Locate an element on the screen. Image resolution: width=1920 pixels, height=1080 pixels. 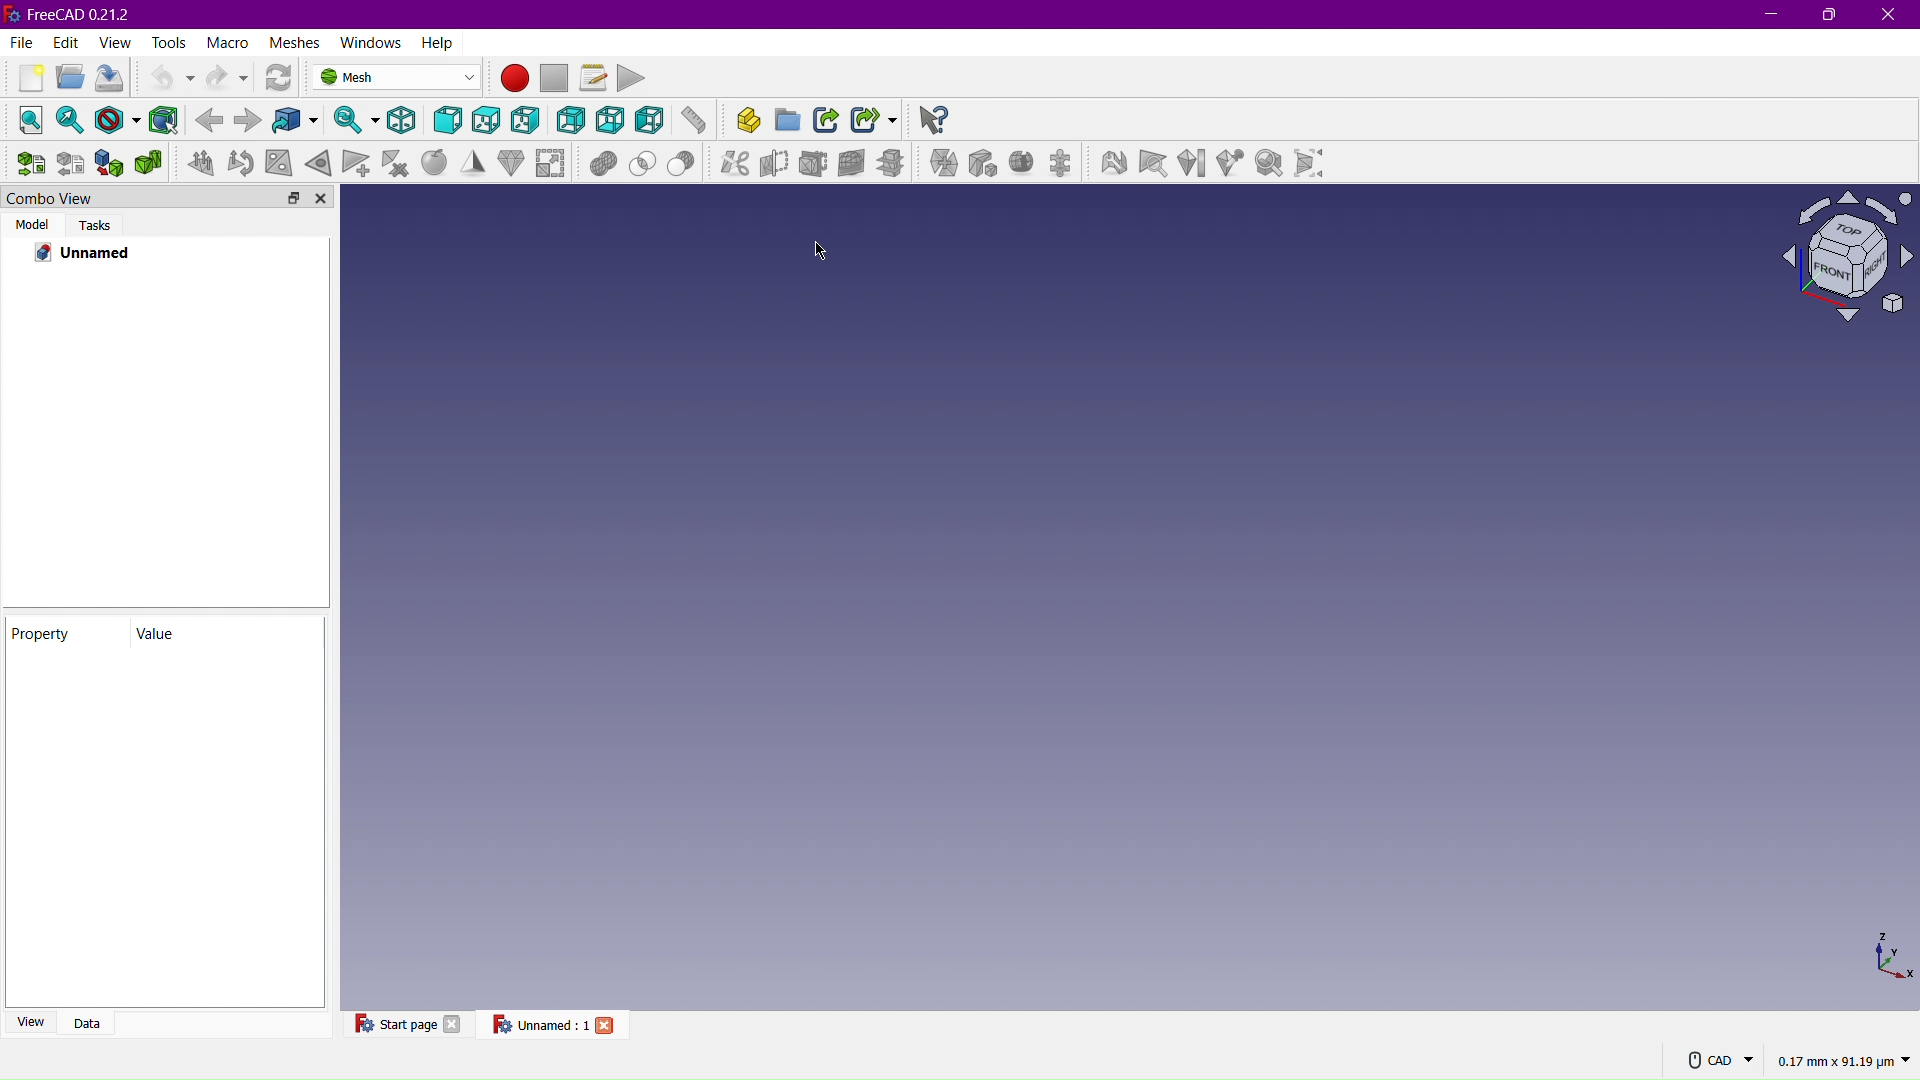
Redo is located at coordinates (227, 77).